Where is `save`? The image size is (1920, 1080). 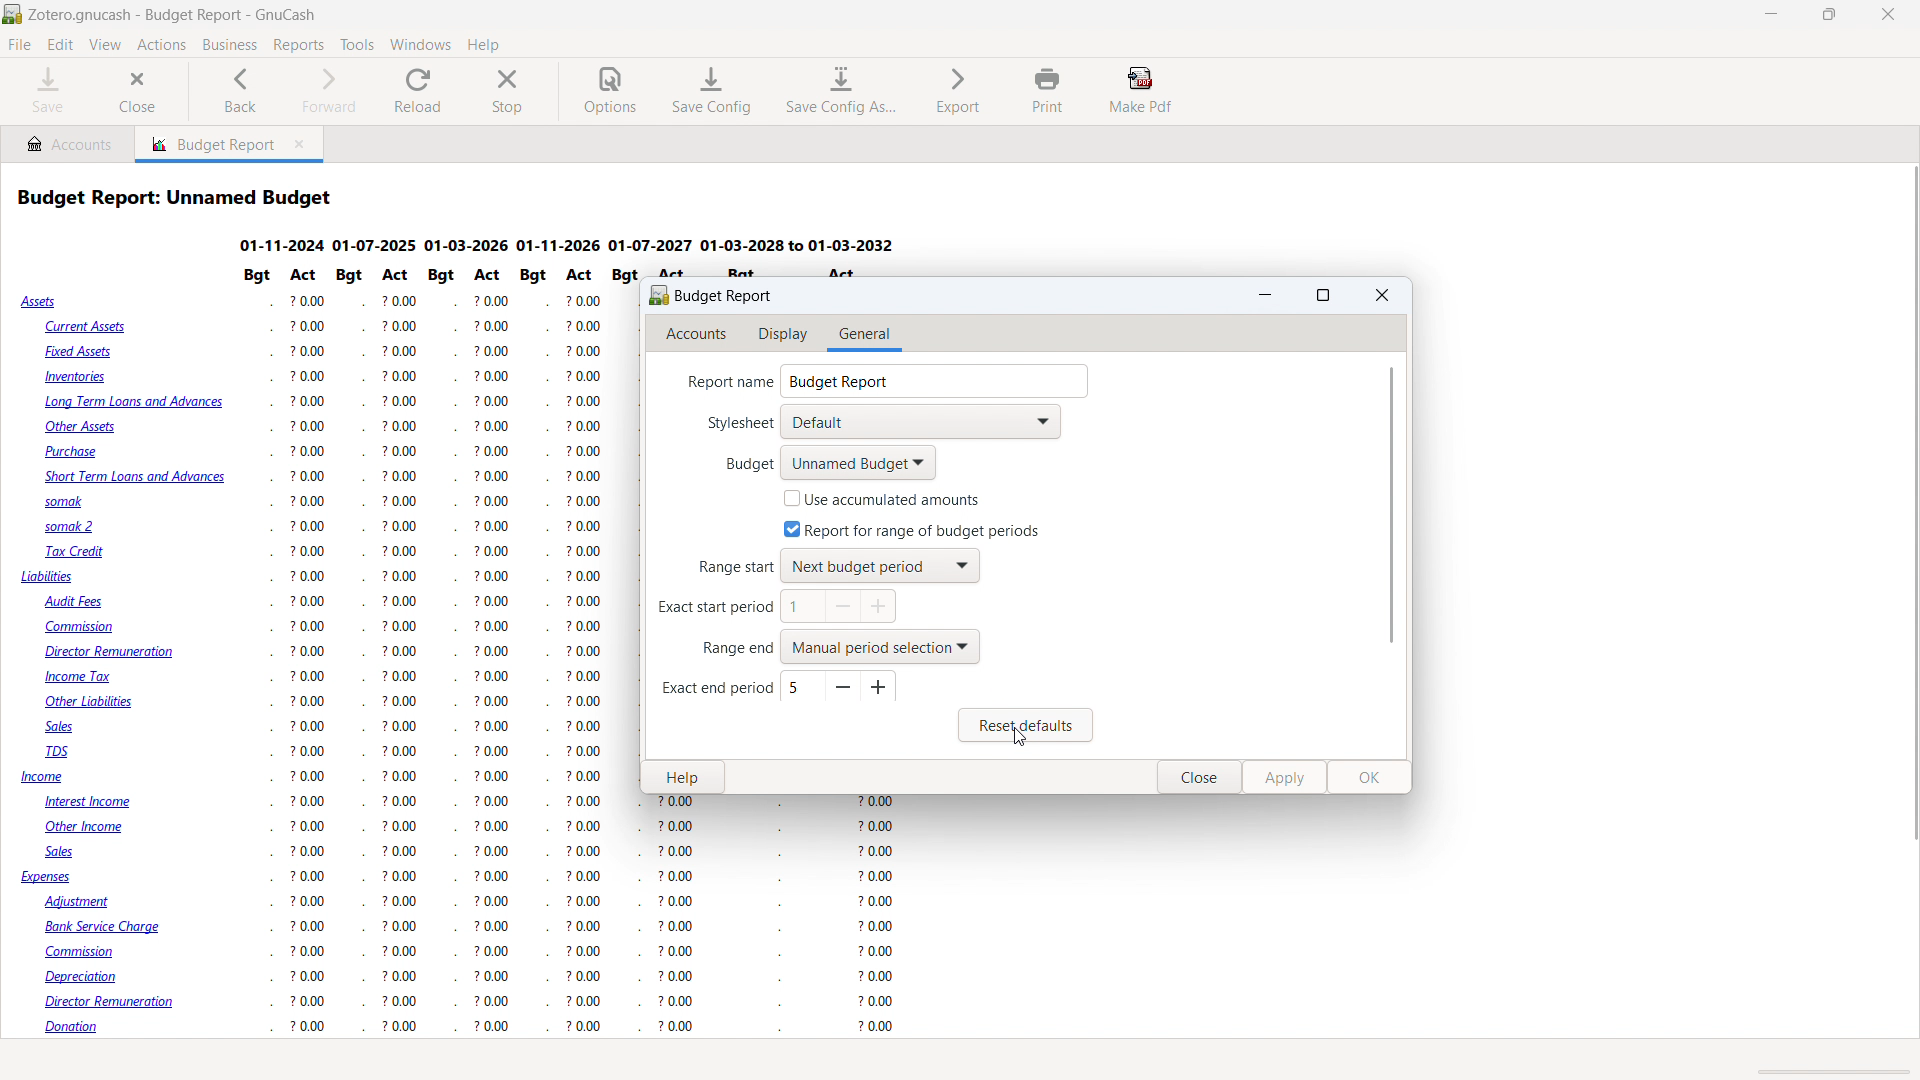 save is located at coordinates (48, 91).